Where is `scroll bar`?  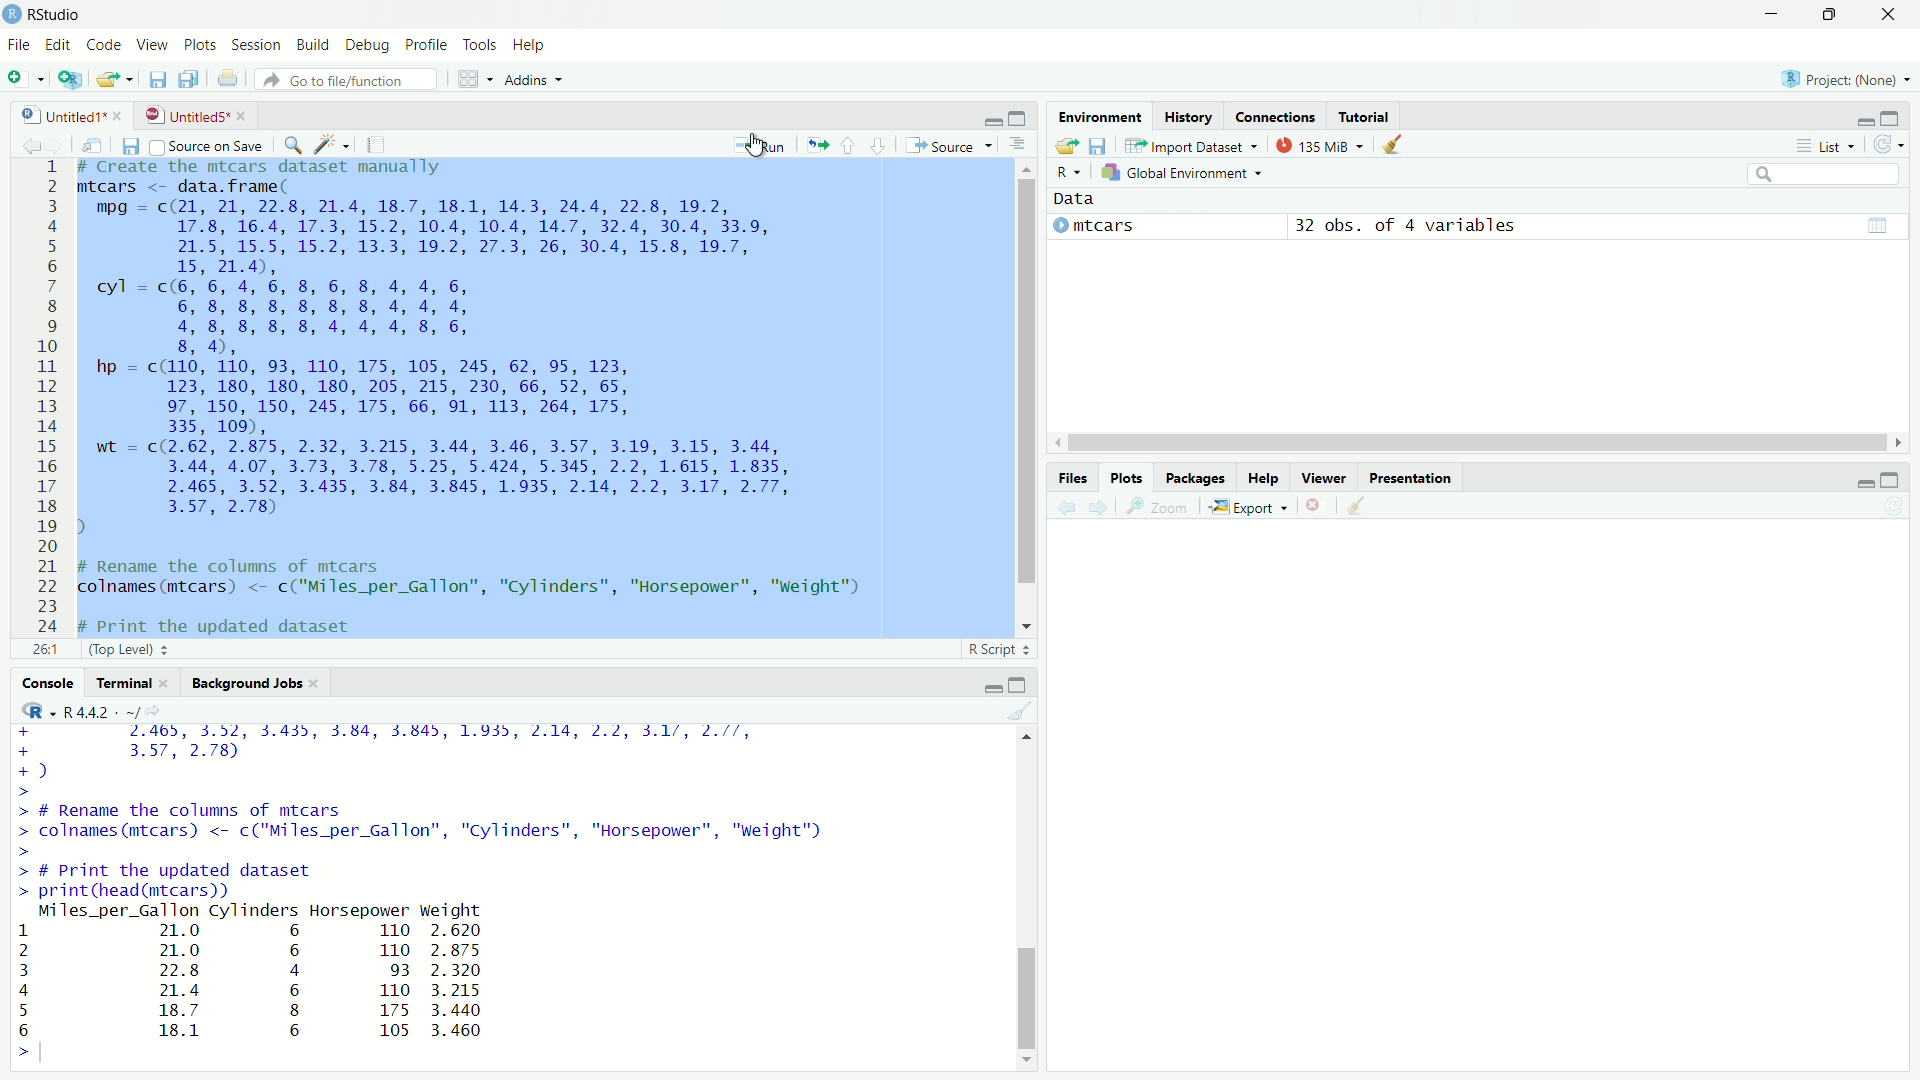
scroll bar is located at coordinates (1475, 437).